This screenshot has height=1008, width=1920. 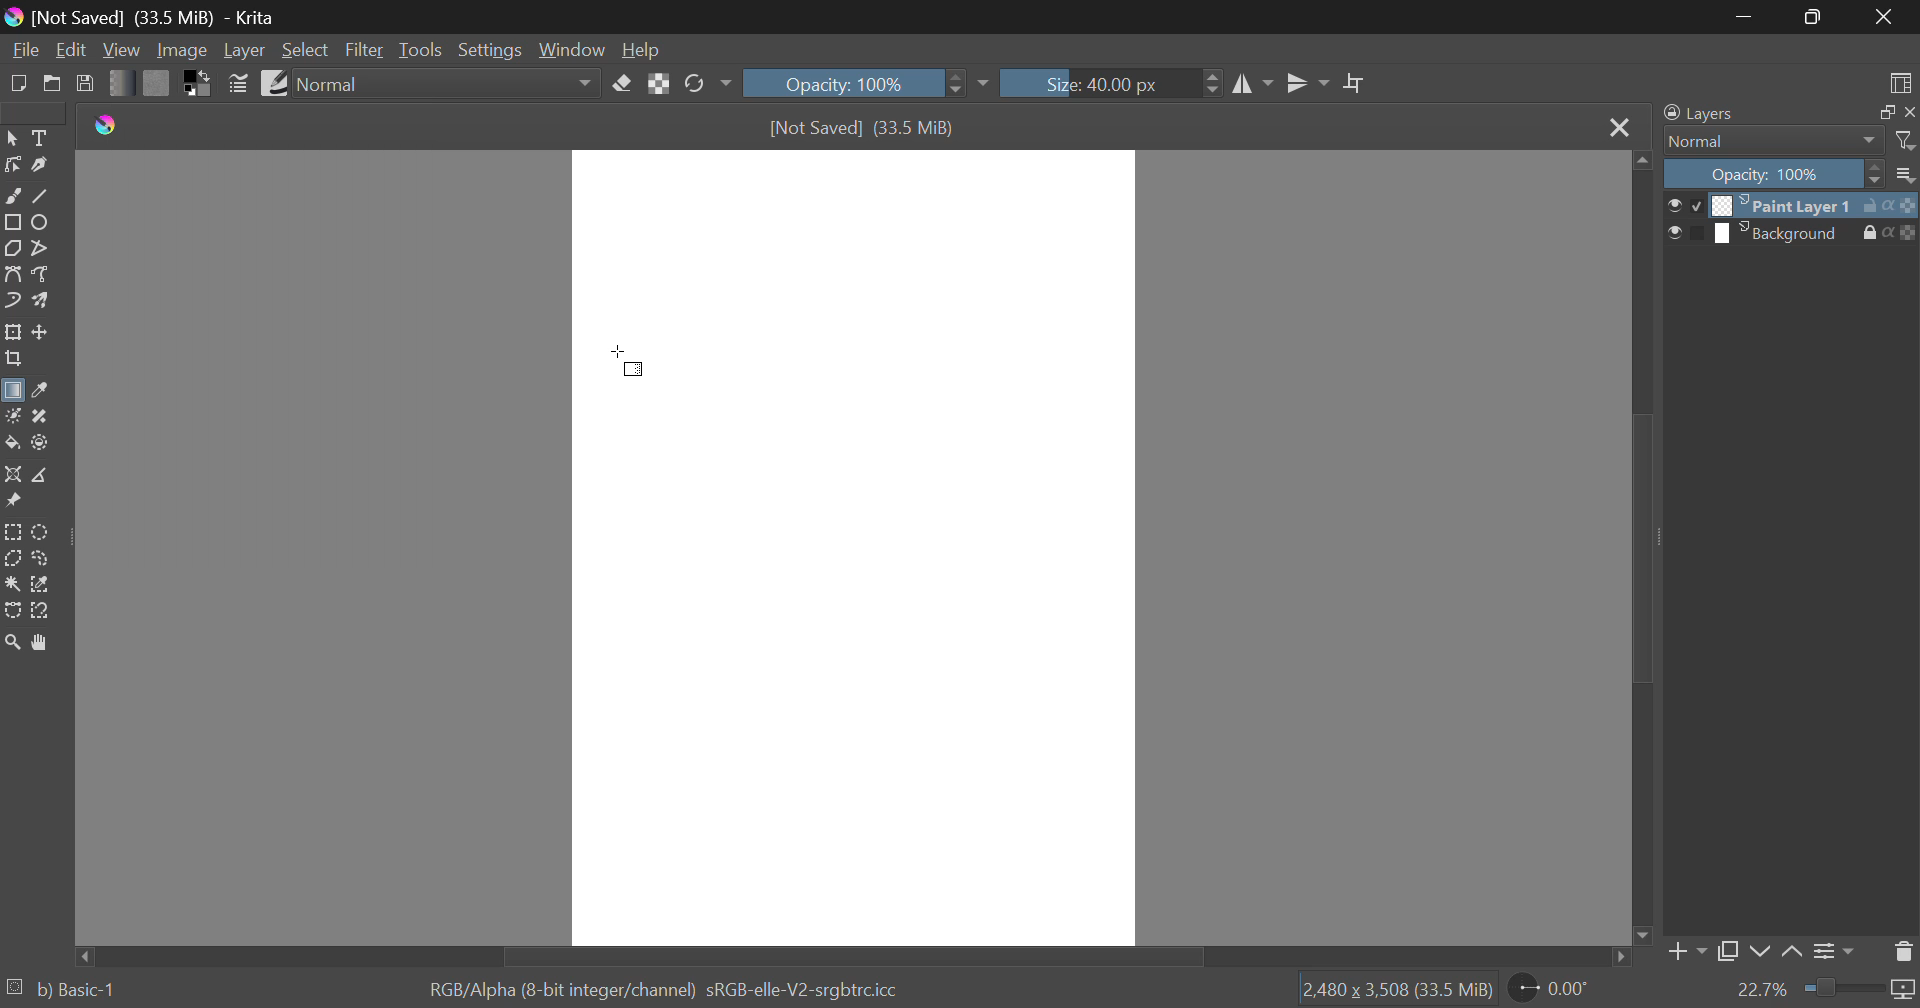 I want to click on b) Basic-1, so click(x=62, y=991).